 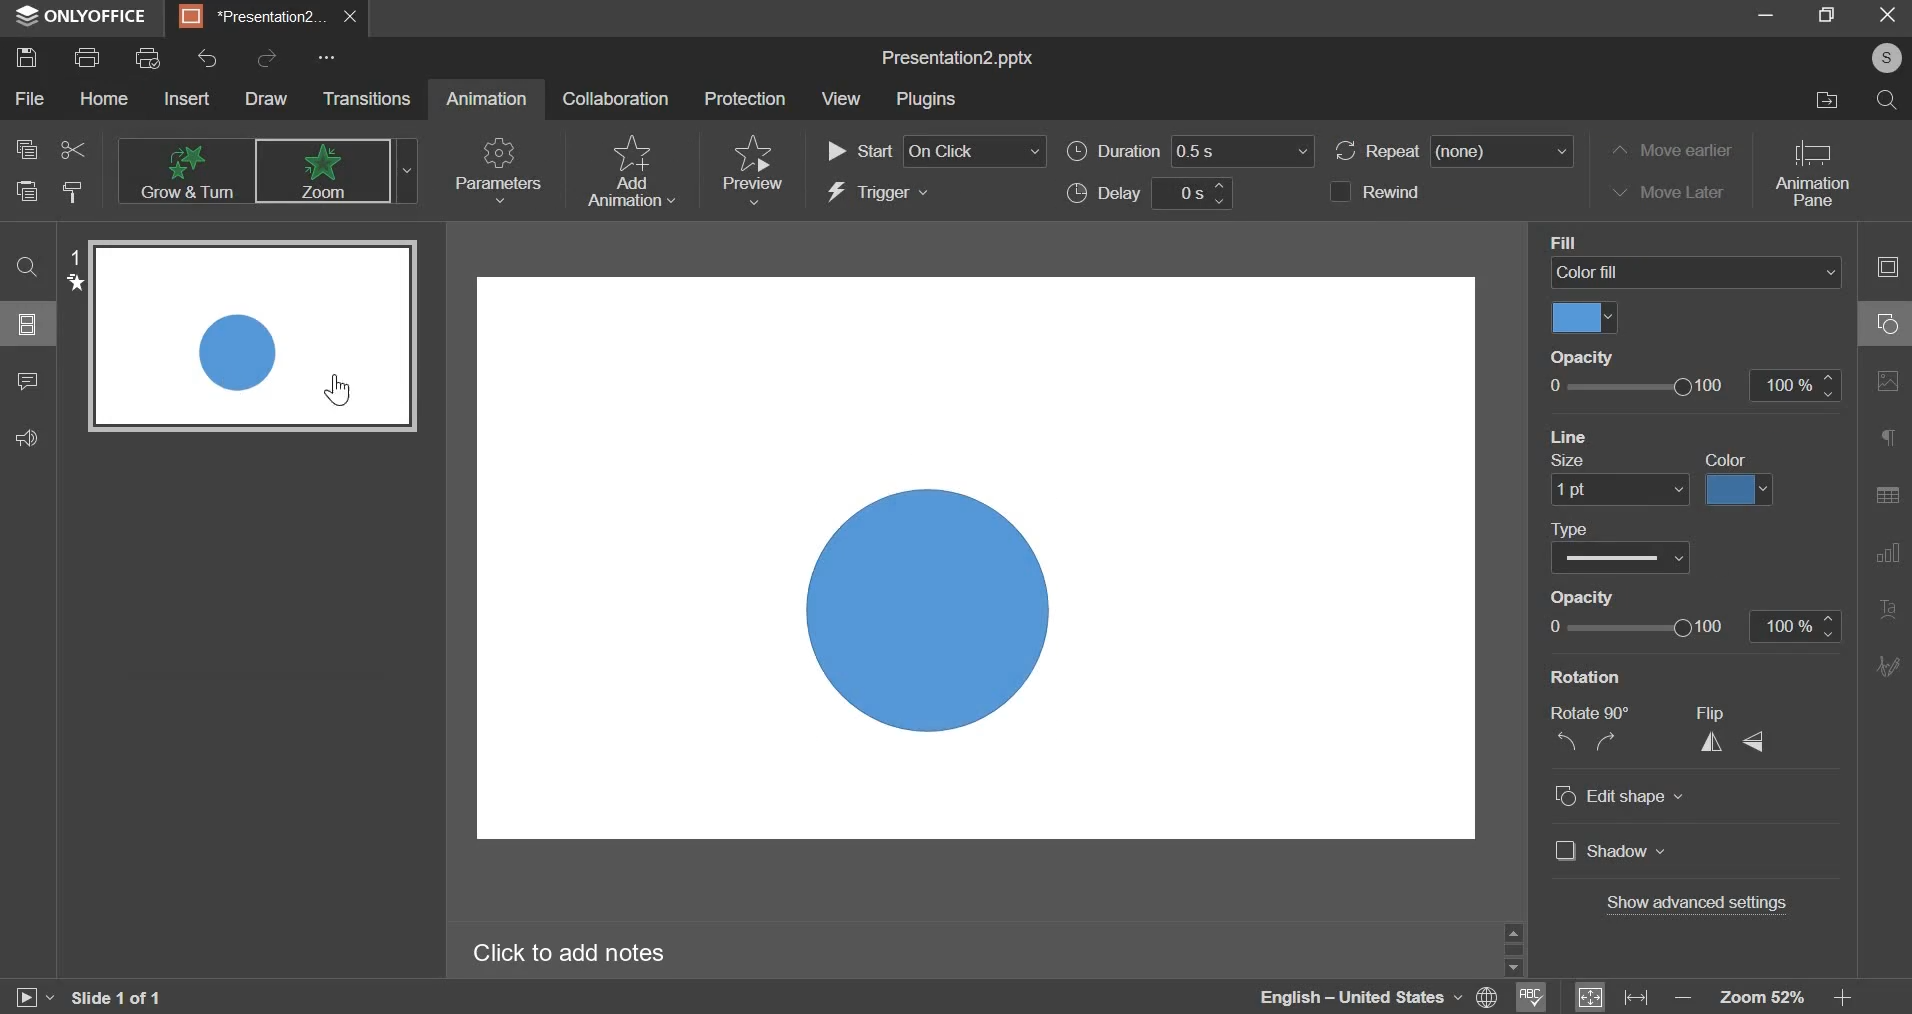 I want to click on repeat, so click(x=1453, y=151).